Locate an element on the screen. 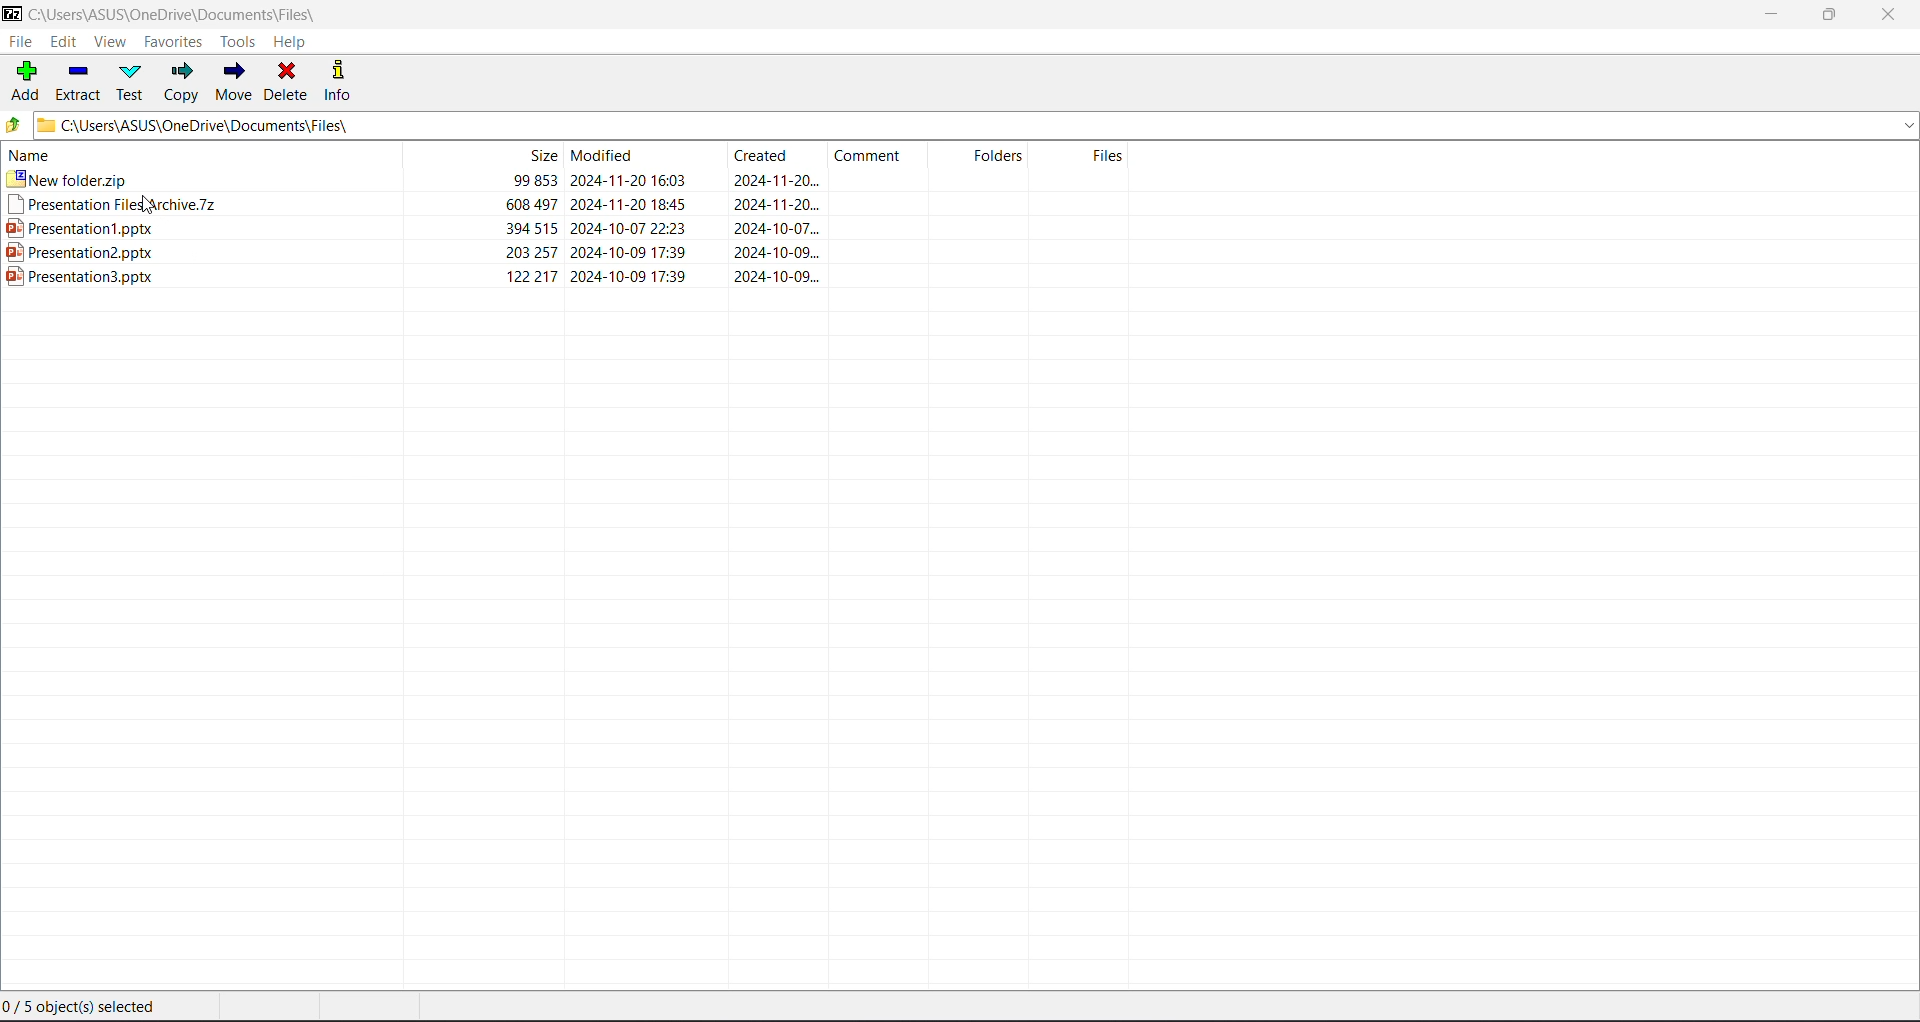 The height and width of the screenshot is (1022, 1920). File is located at coordinates (19, 41).